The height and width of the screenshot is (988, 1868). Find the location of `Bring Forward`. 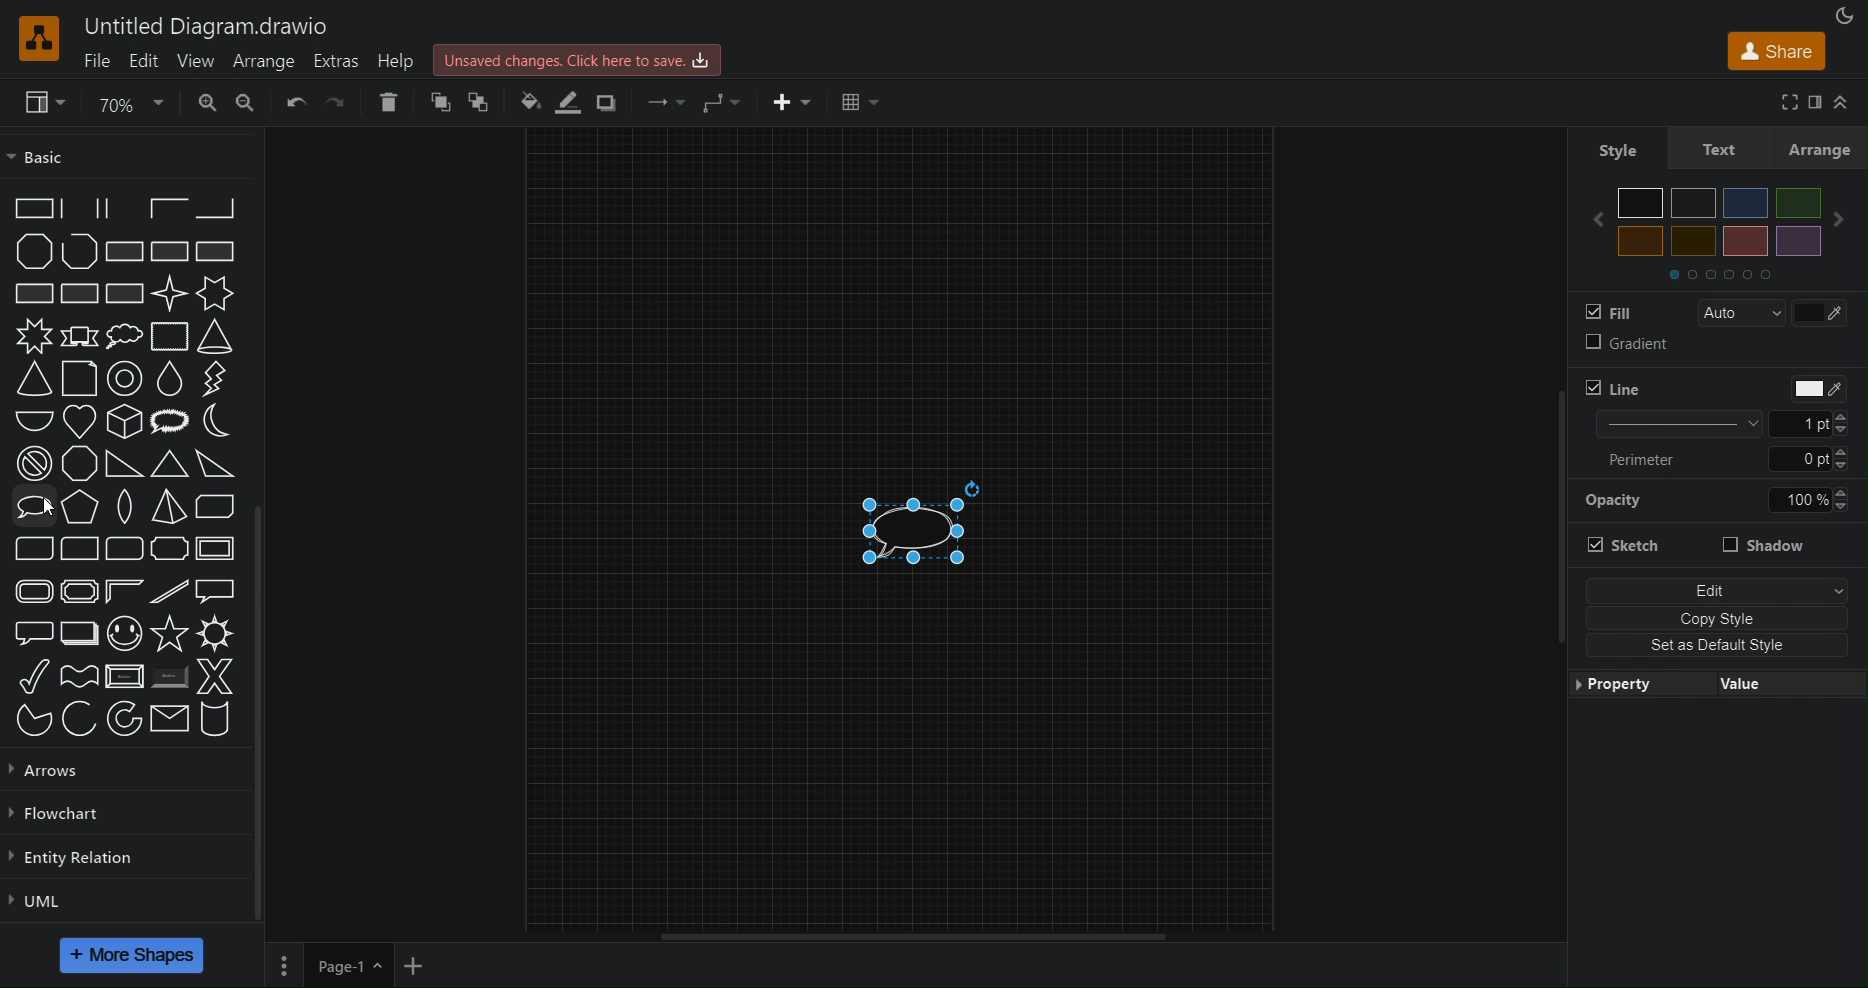

Bring Forward is located at coordinates (437, 104).